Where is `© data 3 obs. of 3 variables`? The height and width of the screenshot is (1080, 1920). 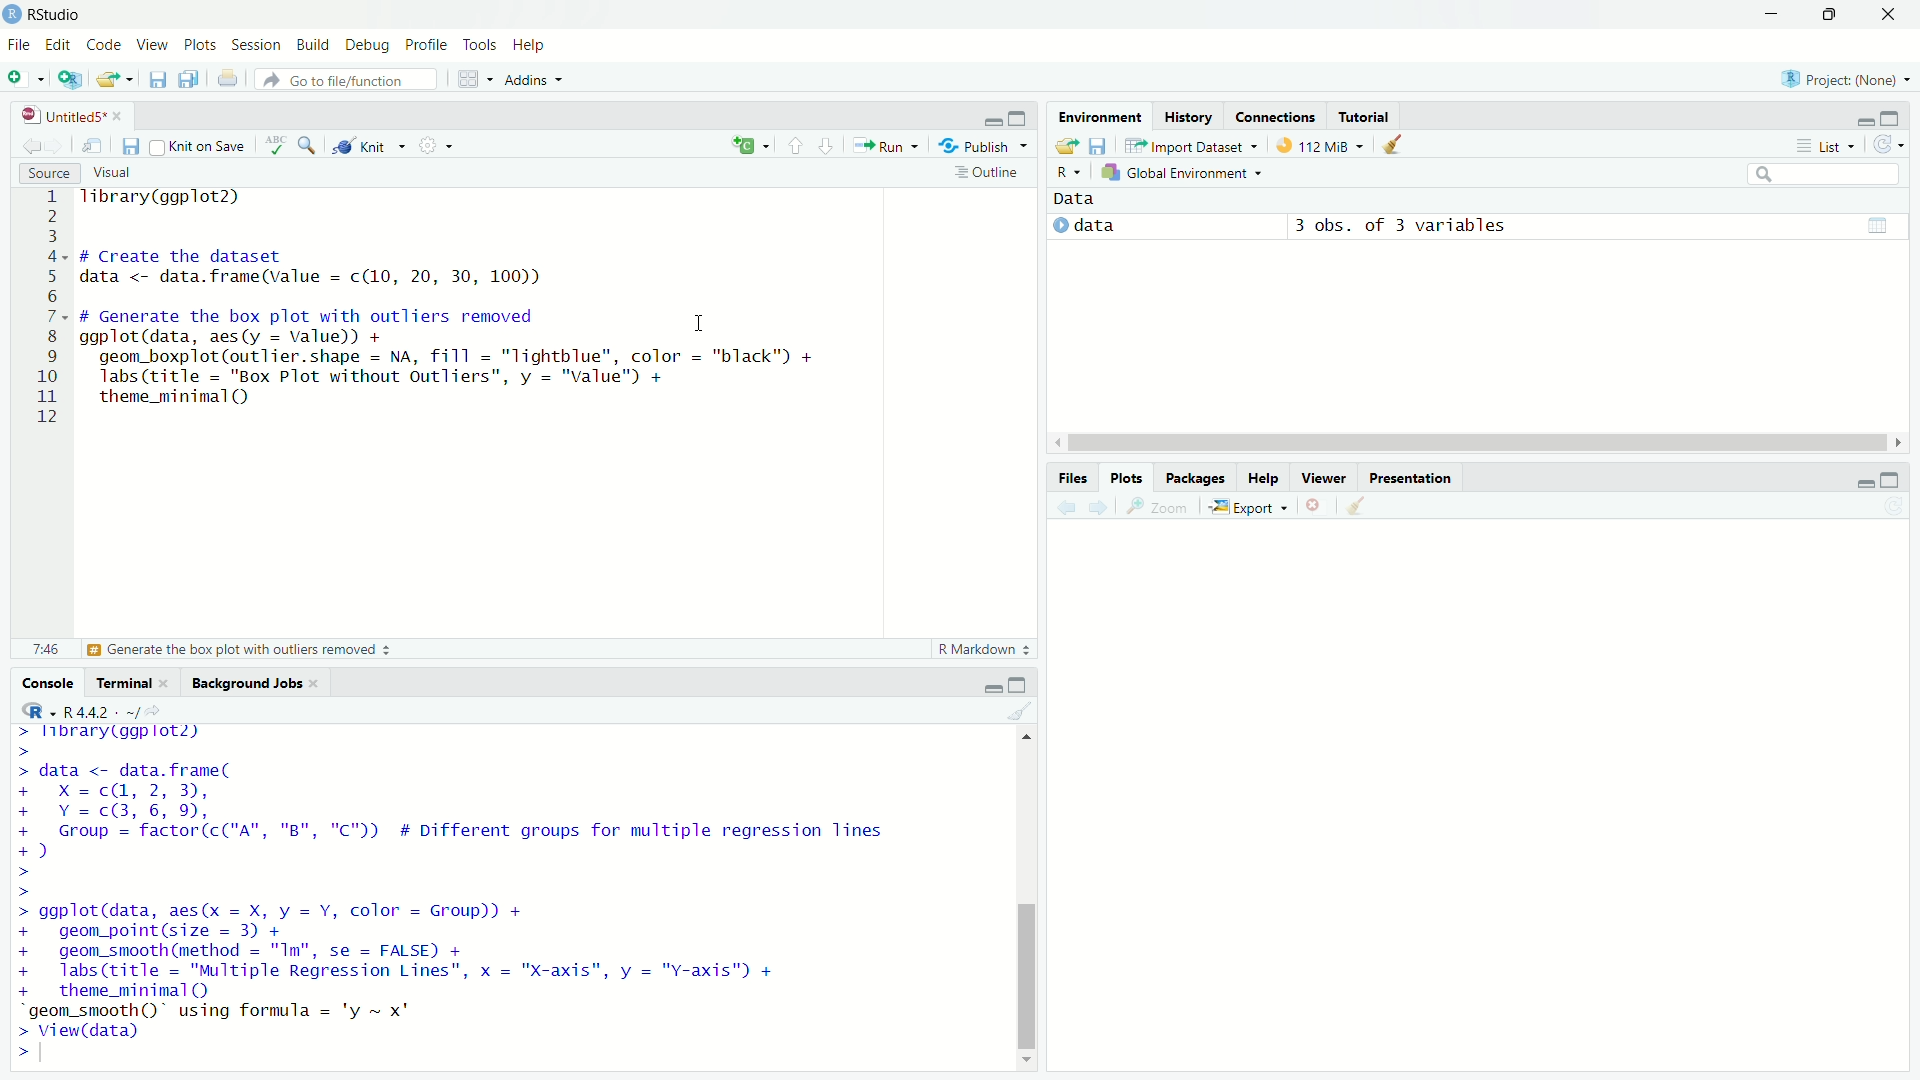
© data 3 obs. of 3 variables is located at coordinates (1329, 228).